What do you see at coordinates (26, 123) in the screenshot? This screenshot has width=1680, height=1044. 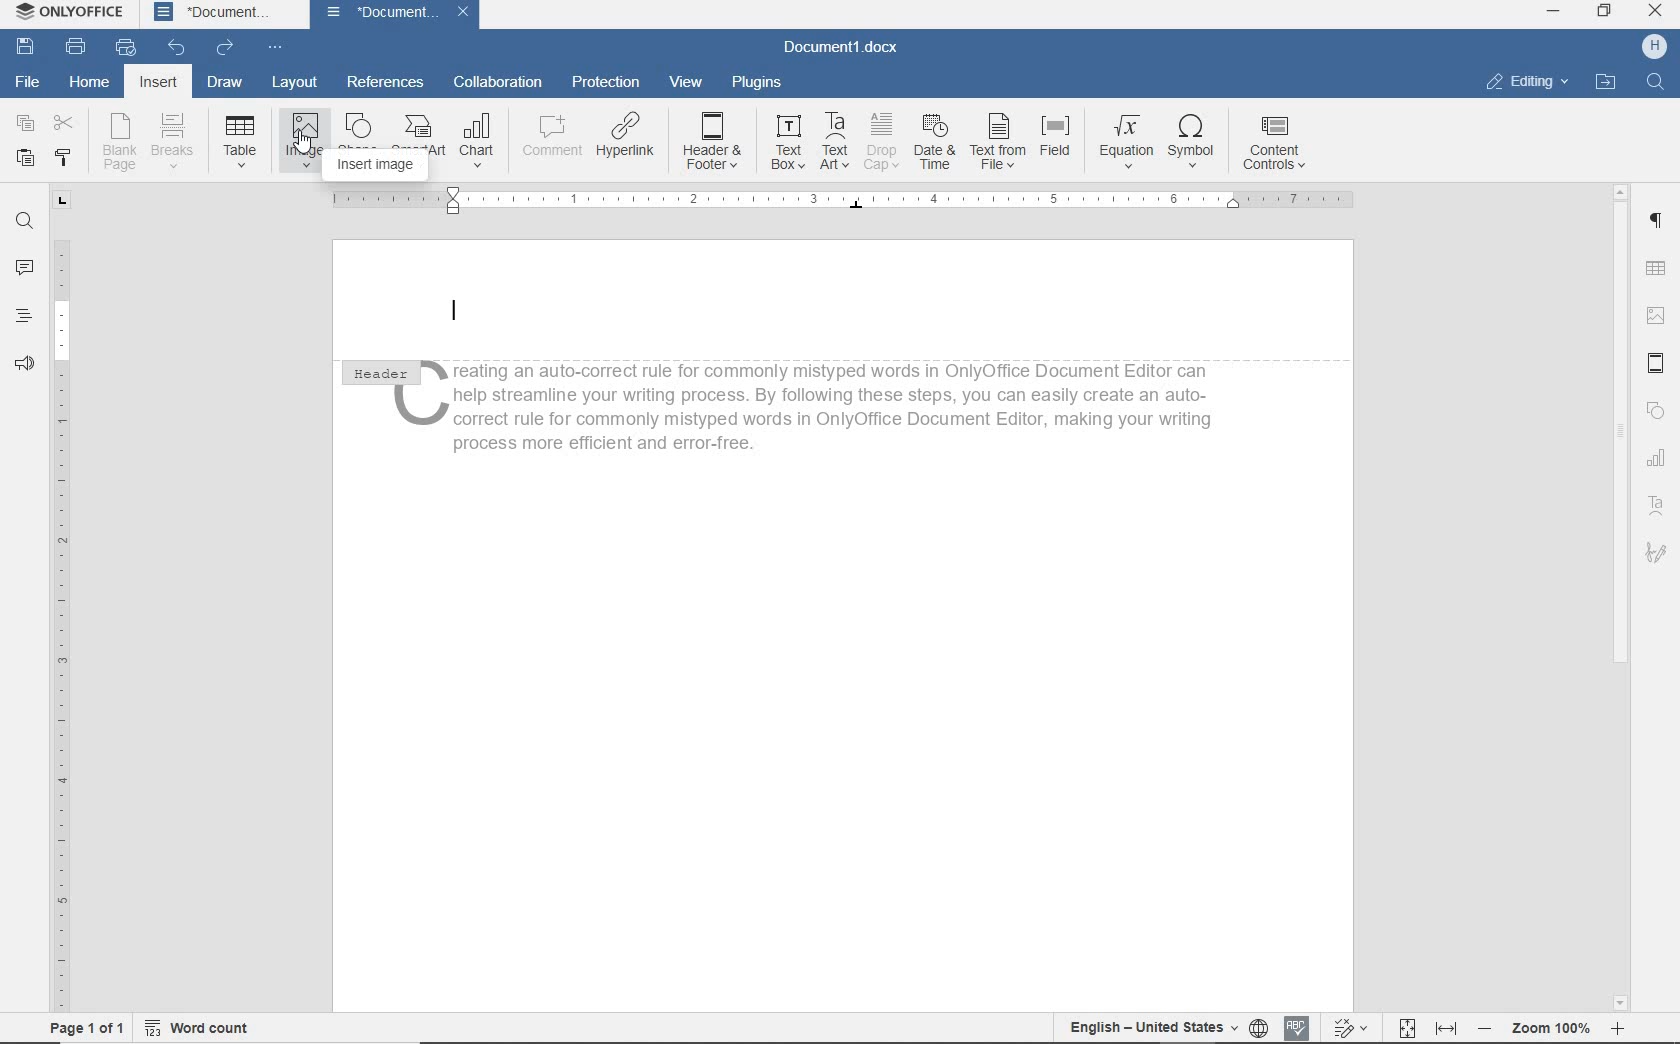 I see `COPY` at bounding box center [26, 123].